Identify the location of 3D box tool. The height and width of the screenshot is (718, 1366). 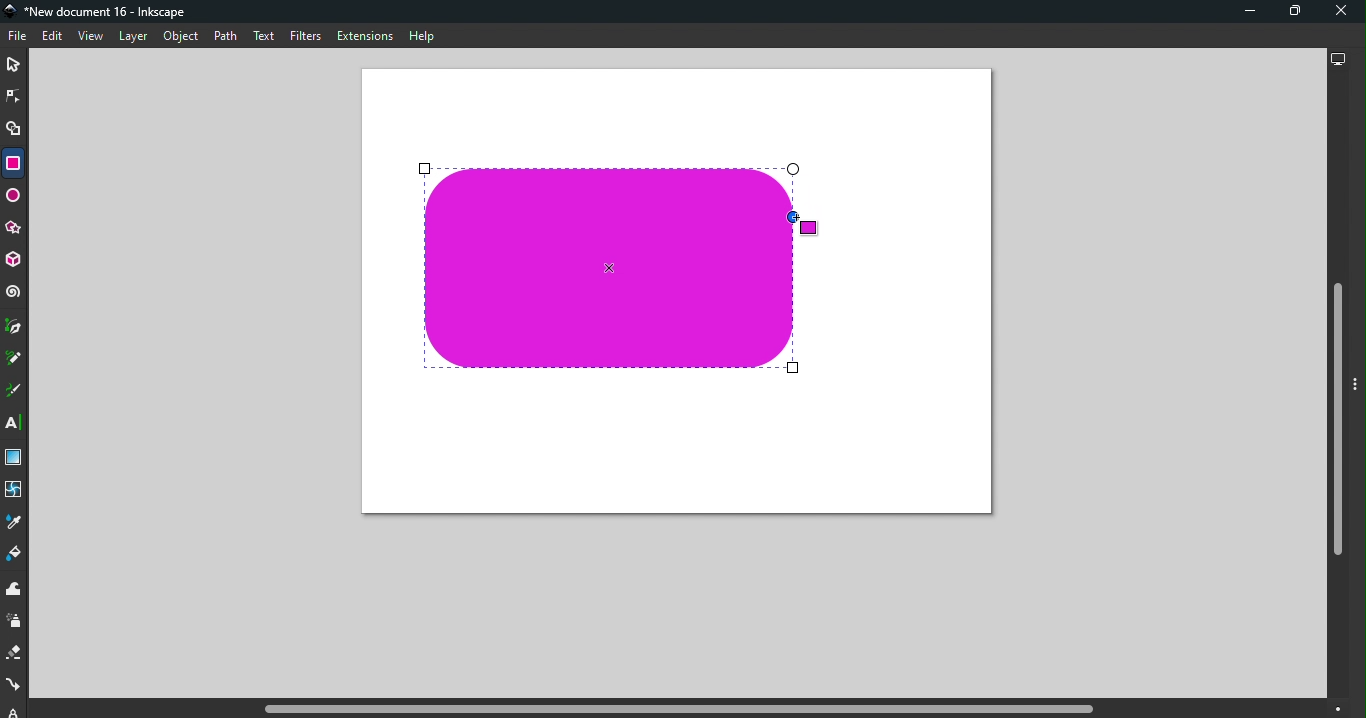
(15, 262).